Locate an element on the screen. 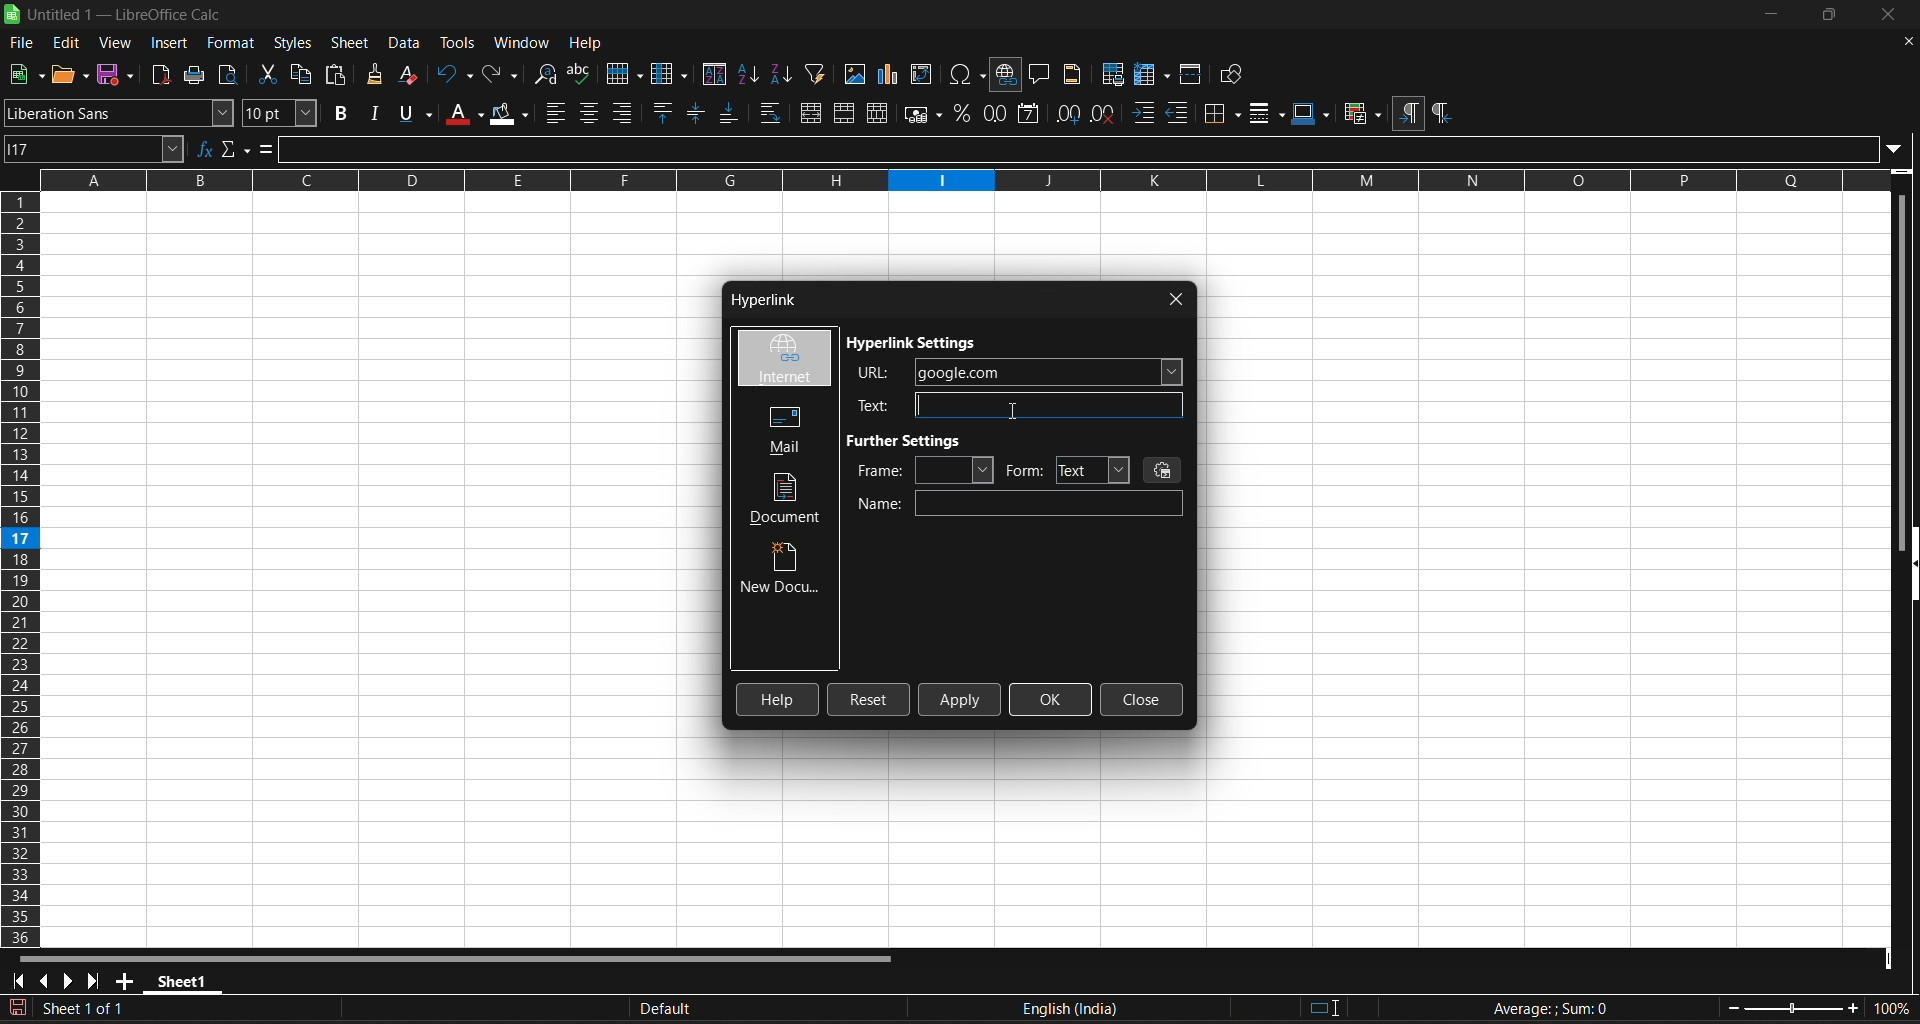 Image resolution: width=1920 pixels, height=1024 pixels. cursor is located at coordinates (1012, 409).